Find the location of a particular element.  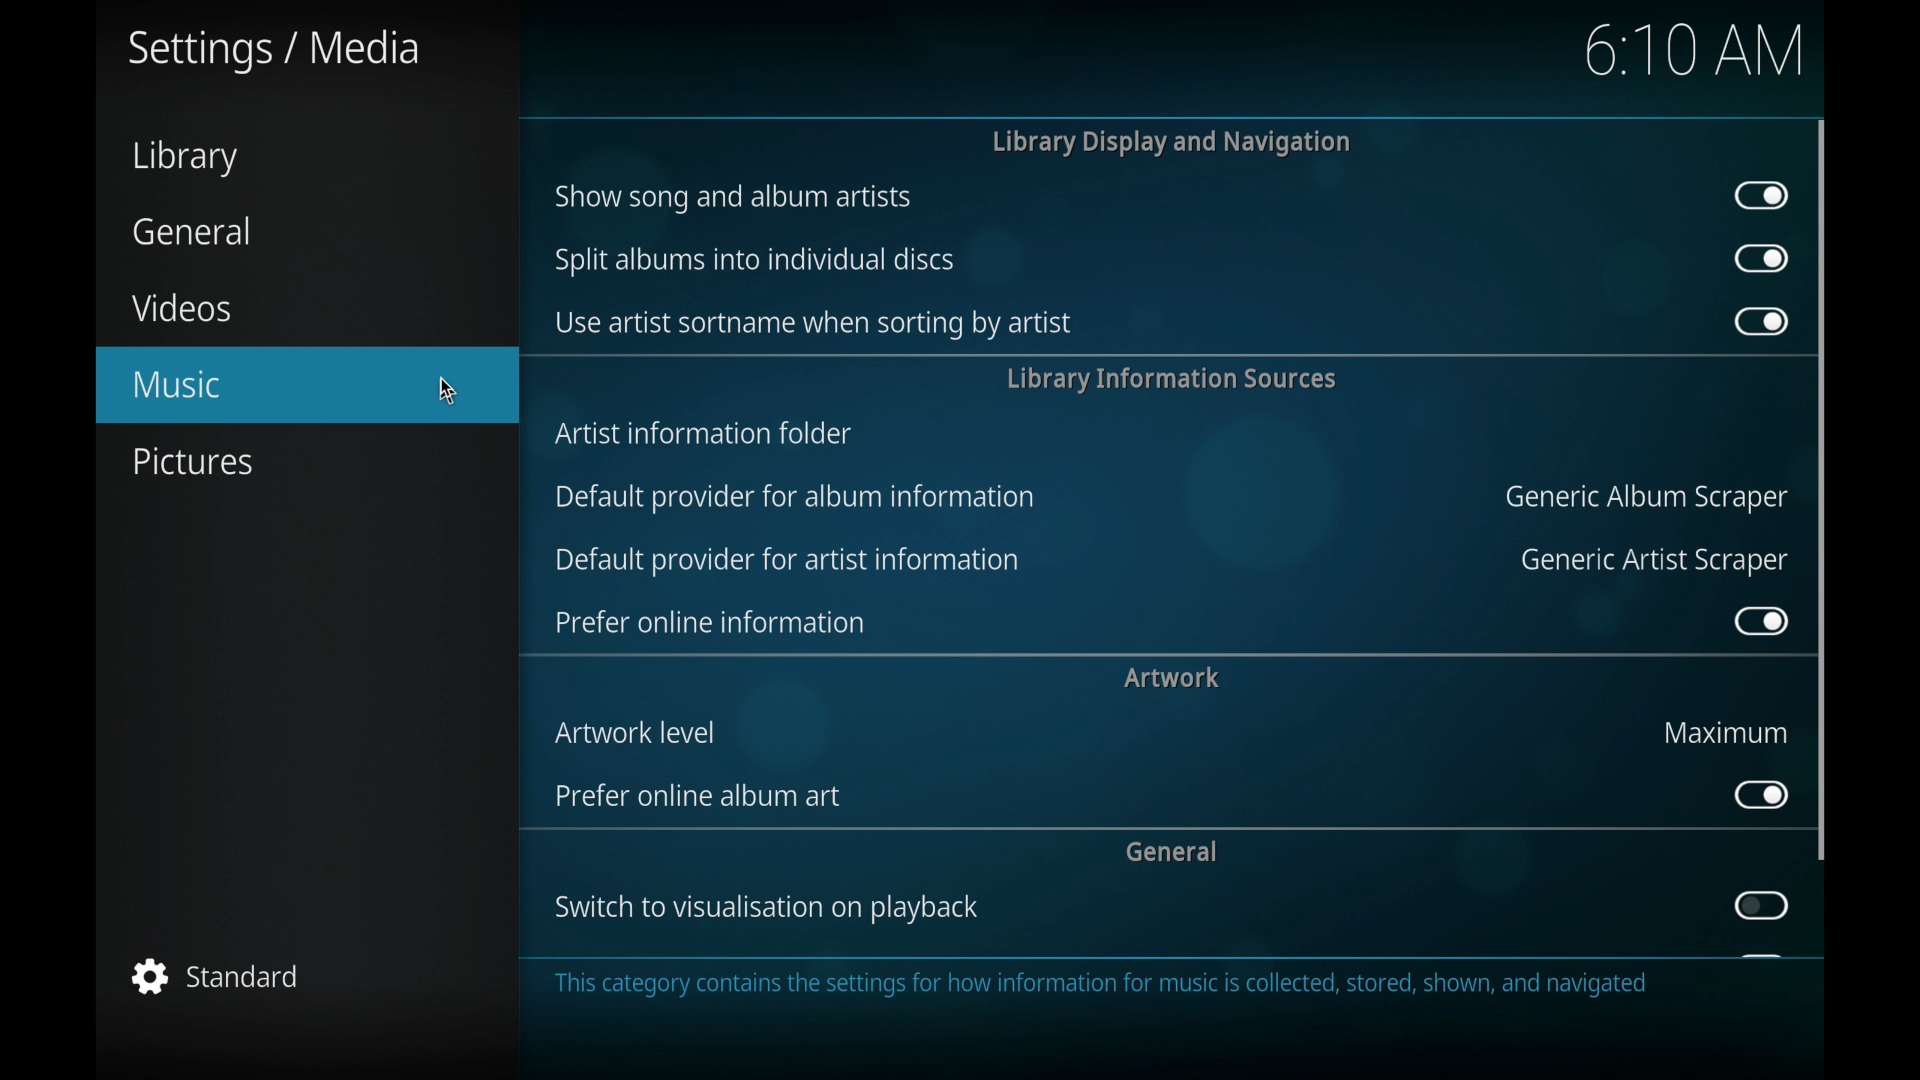

toggle button is located at coordinates (1760, 620).